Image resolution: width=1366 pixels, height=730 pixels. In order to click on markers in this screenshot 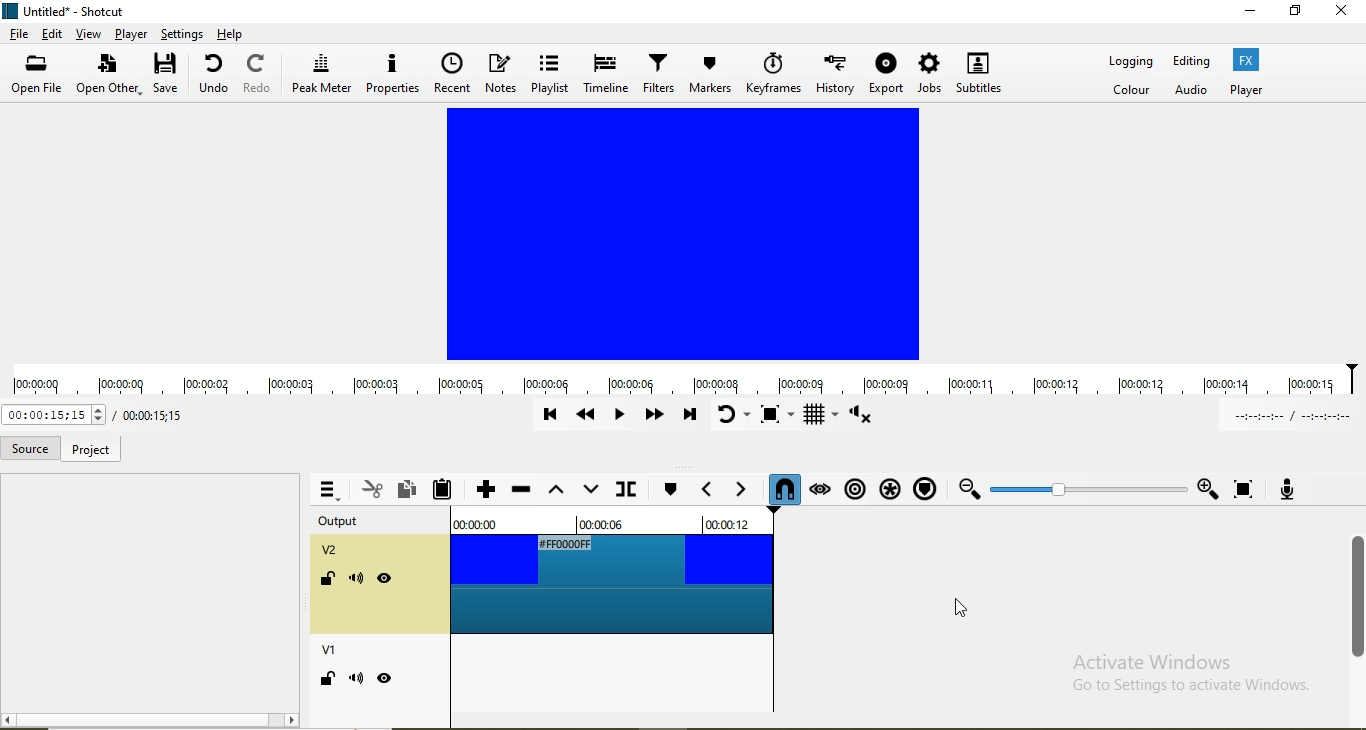, I will do `click(710, 74)`.